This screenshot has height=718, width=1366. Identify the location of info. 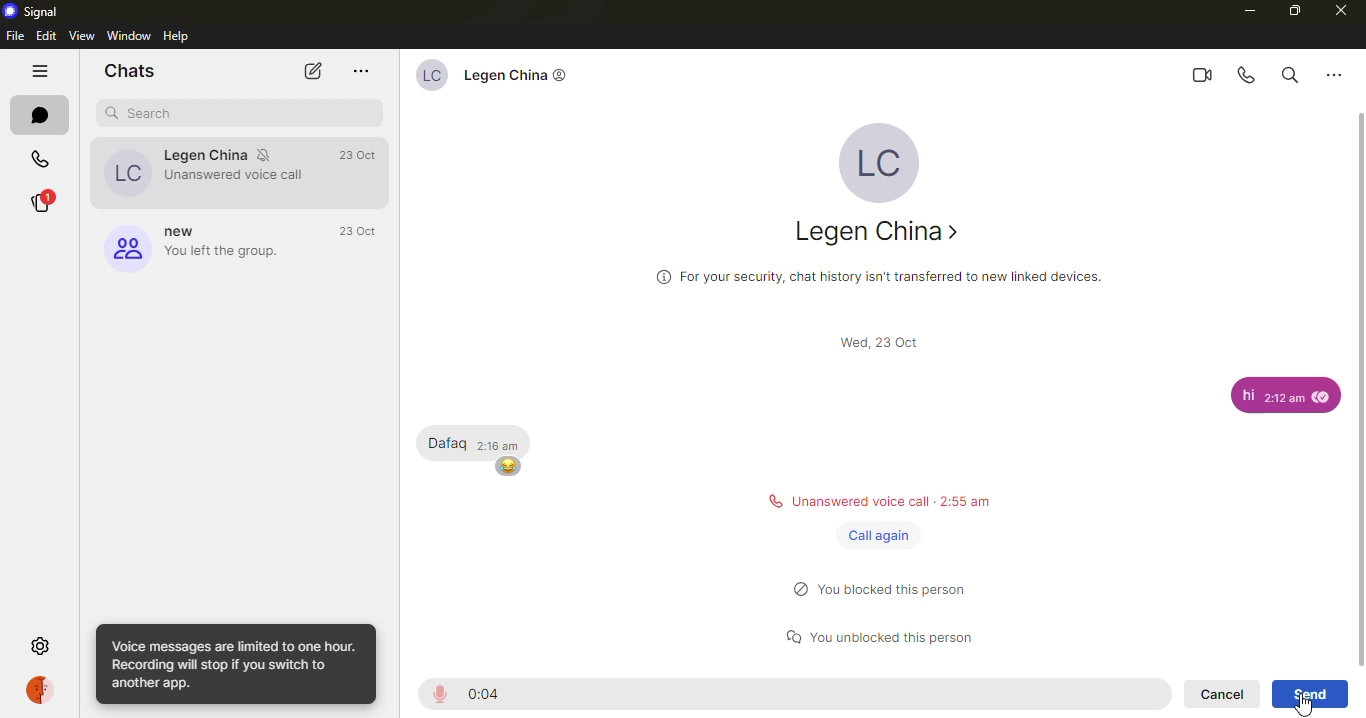
(873, 270).